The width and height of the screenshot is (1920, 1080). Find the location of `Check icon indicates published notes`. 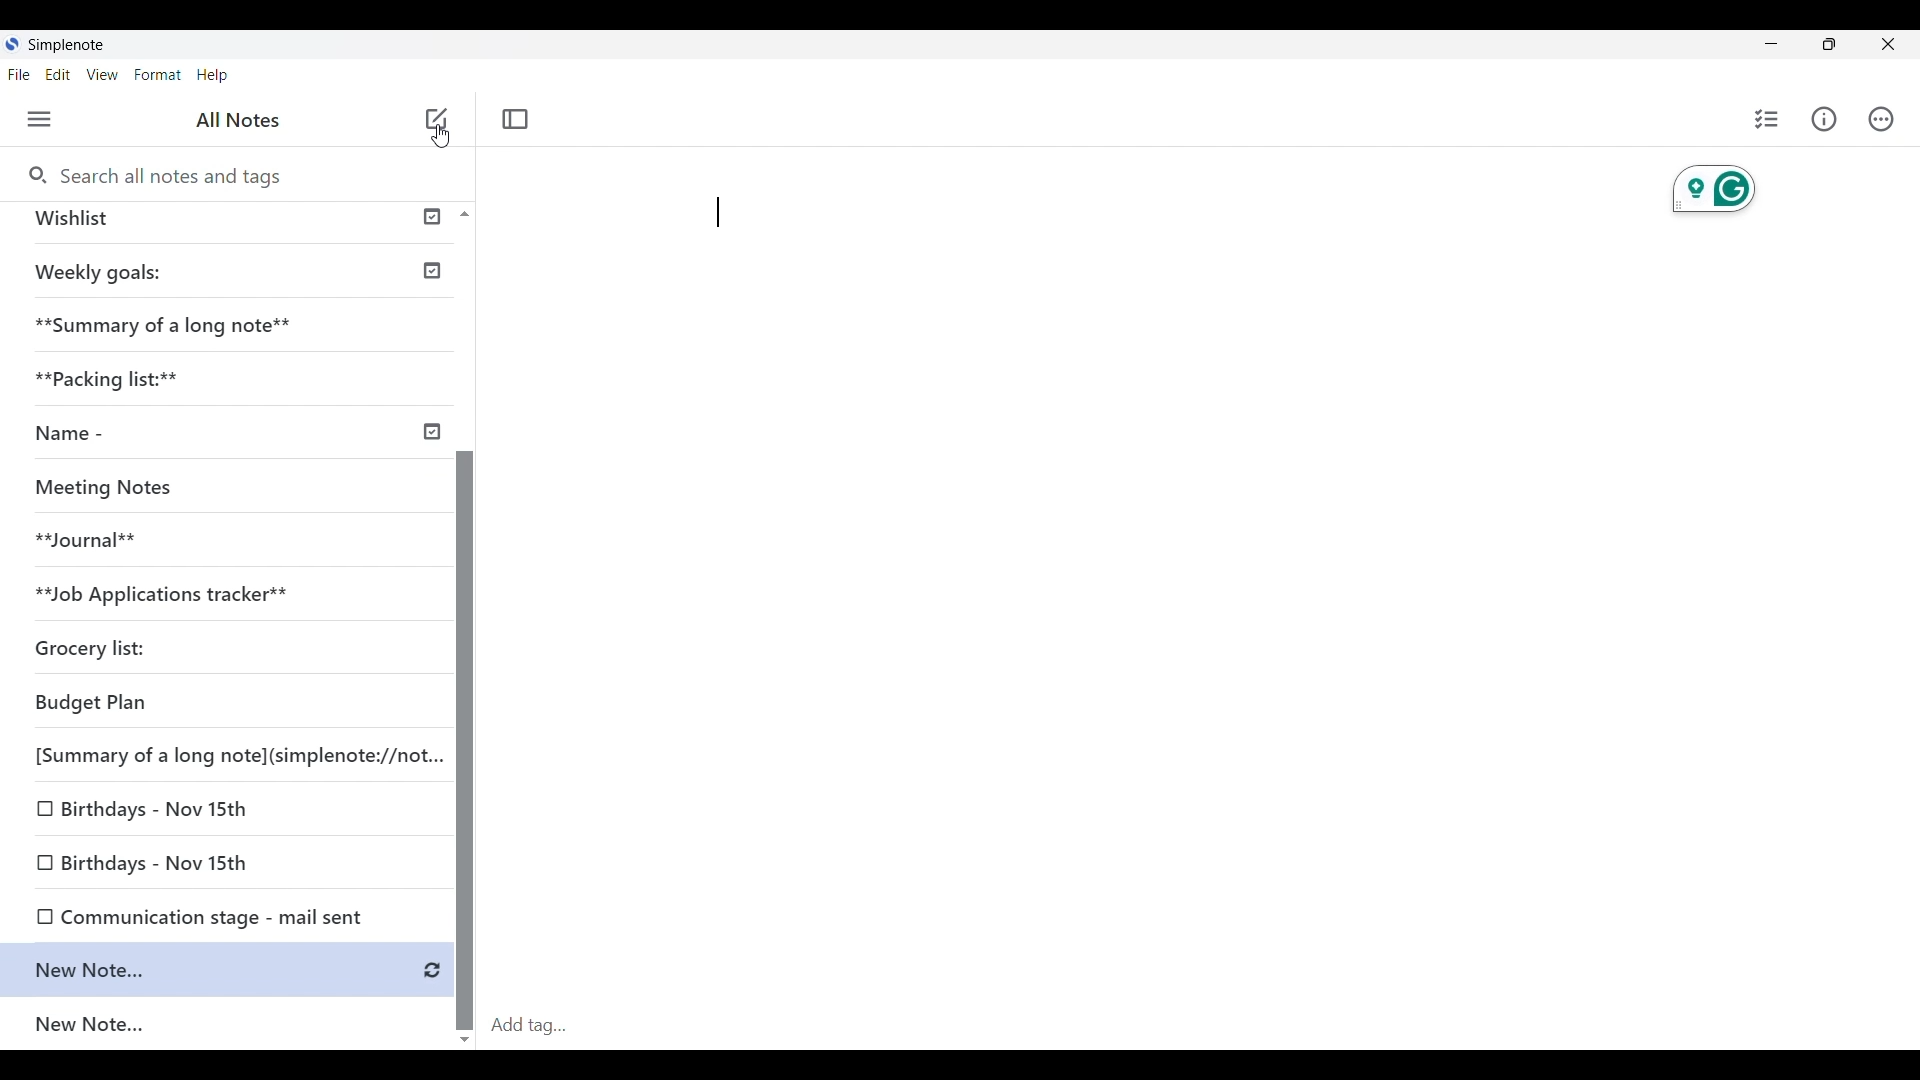

Check icon indicates published notes is located at coordinates (436, 345).